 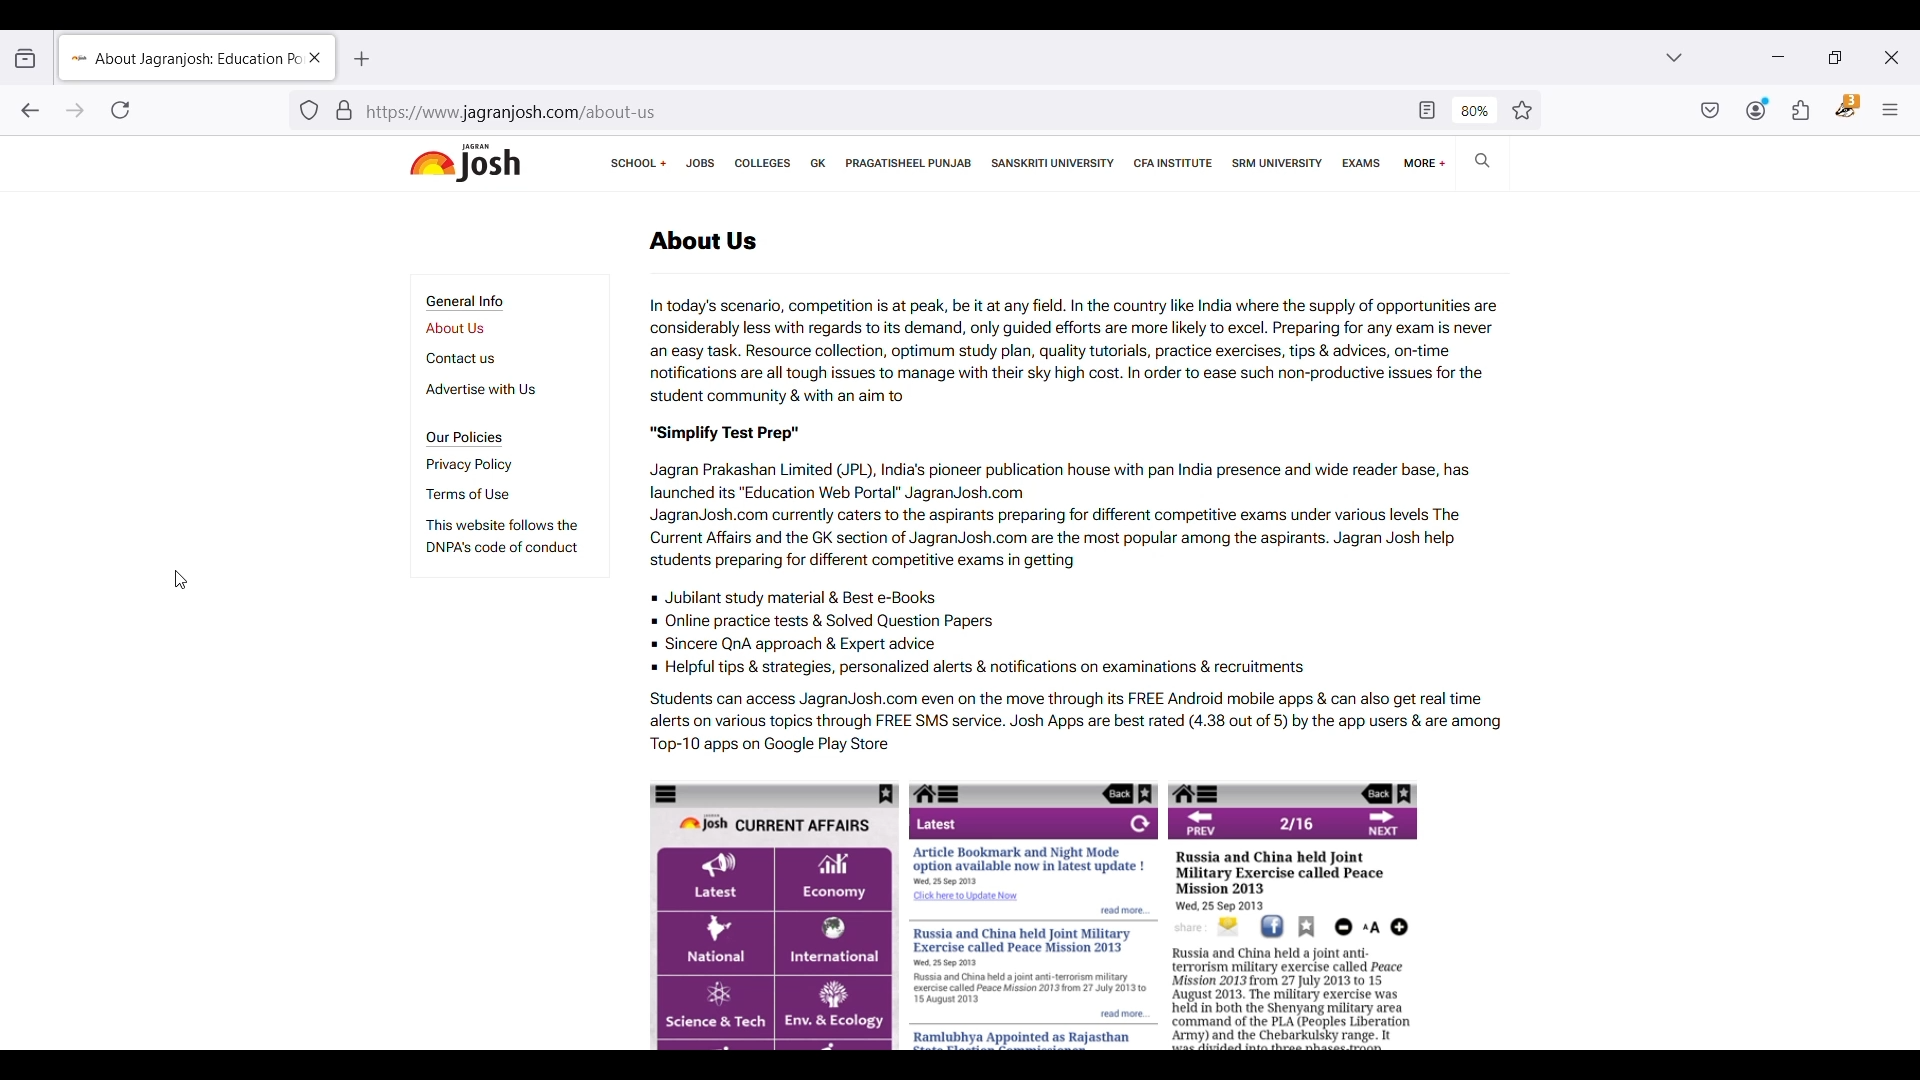 What do you see at coordinates (1801, 110) in the screenshot?
I see `Extensions` at bounding box center [1801, 110].